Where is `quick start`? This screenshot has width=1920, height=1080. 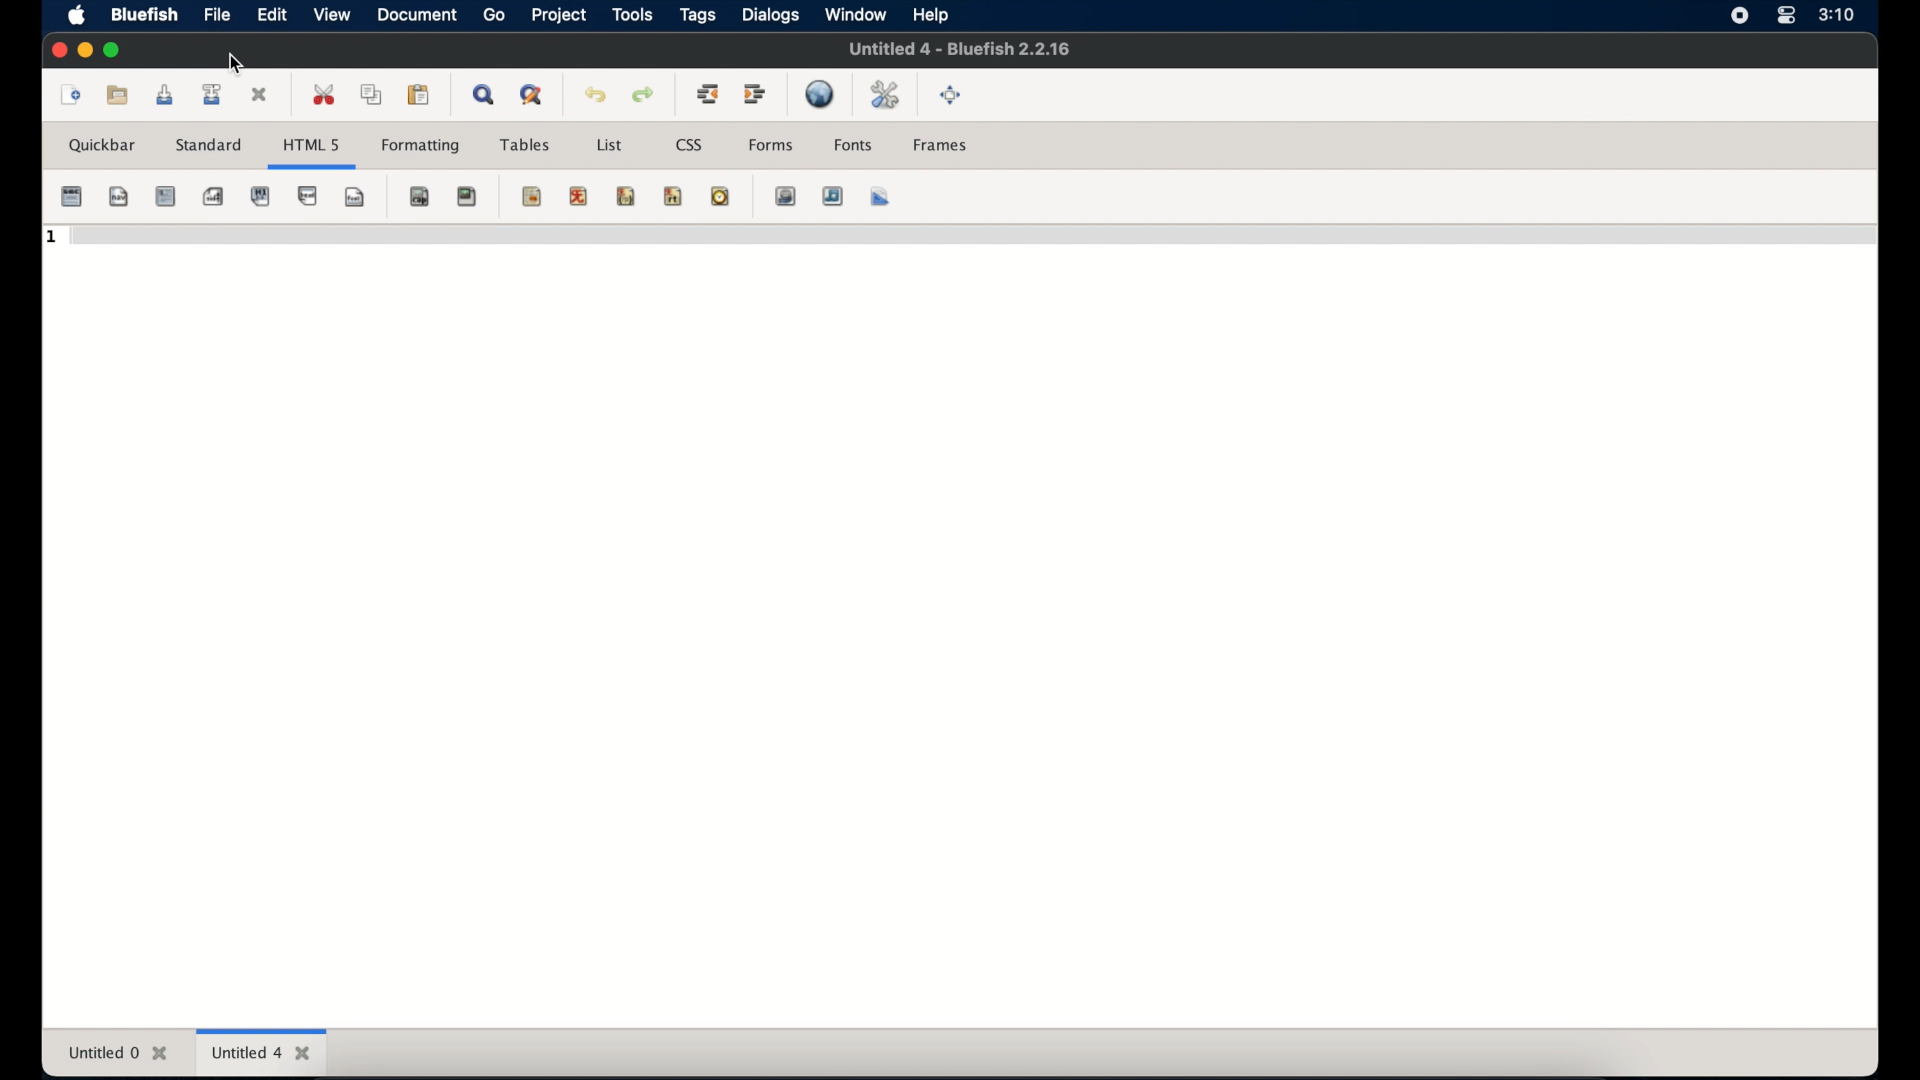 quick start is located at coordinates (68, 196).